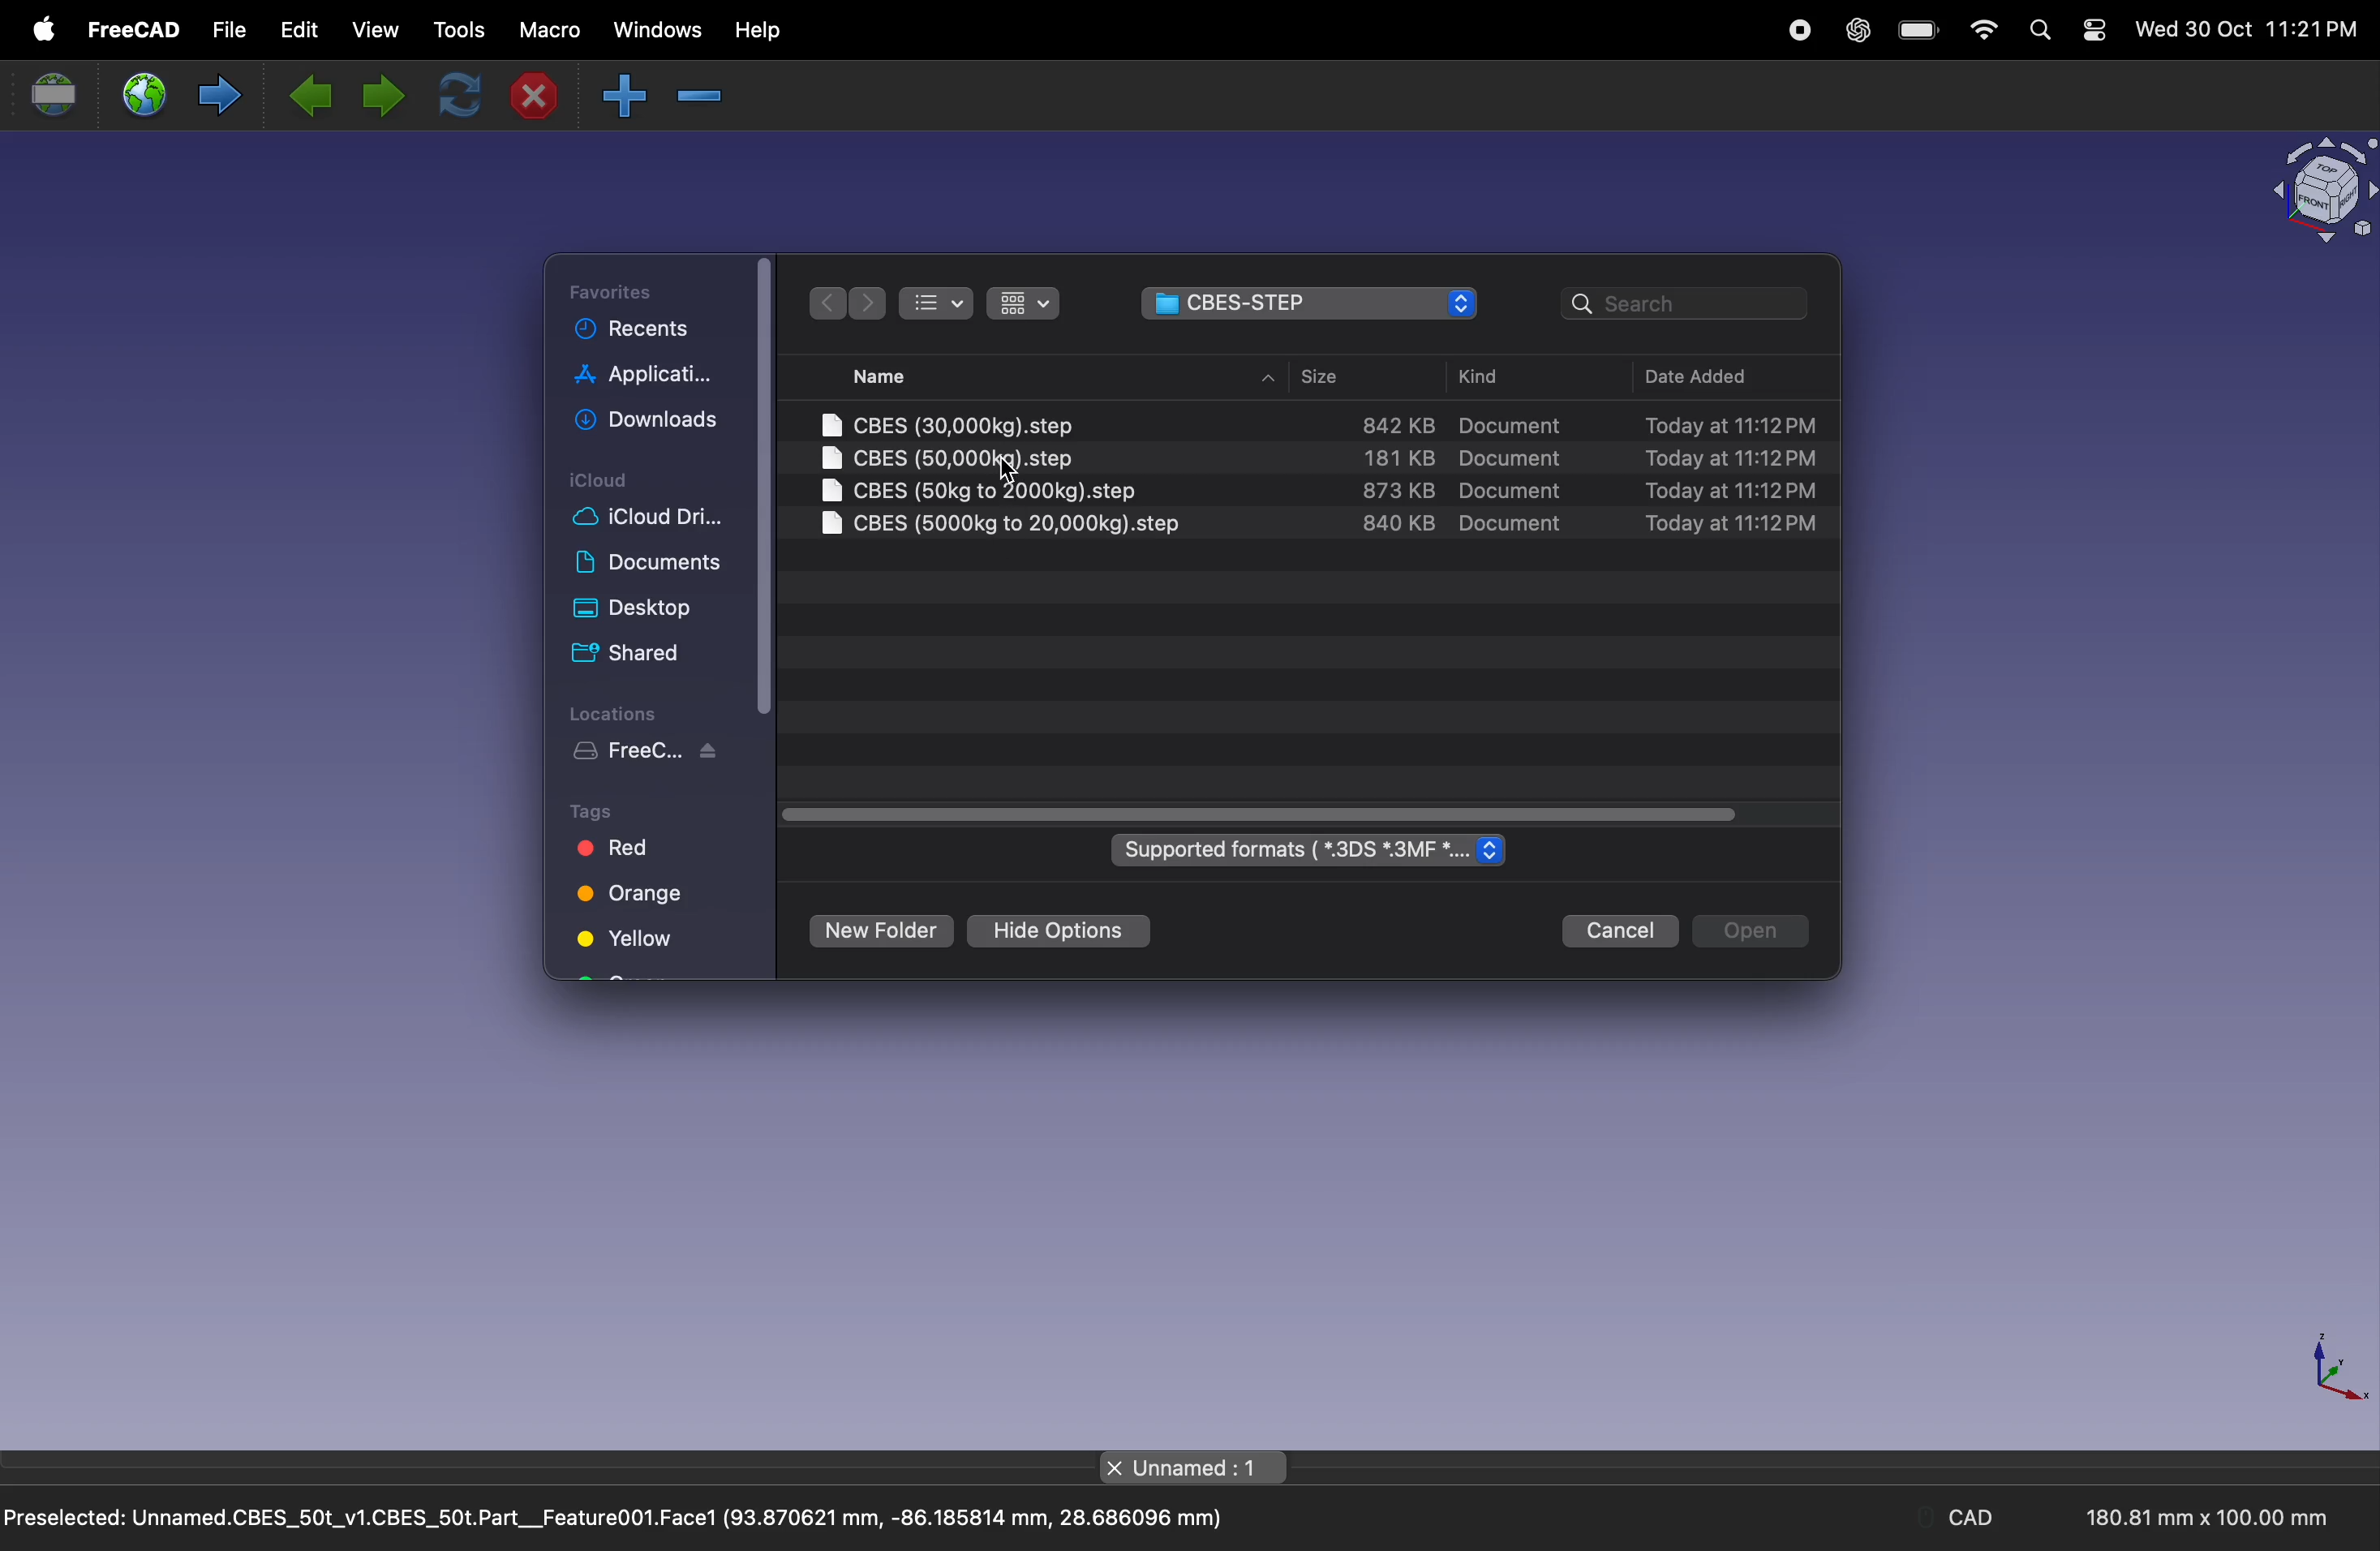 Image resolution: width=2380 pixels, height=1551 pixels. What do you see at coordinates (755, 31) in the screenshot?
I see `help` at bounding box center [755, 31].